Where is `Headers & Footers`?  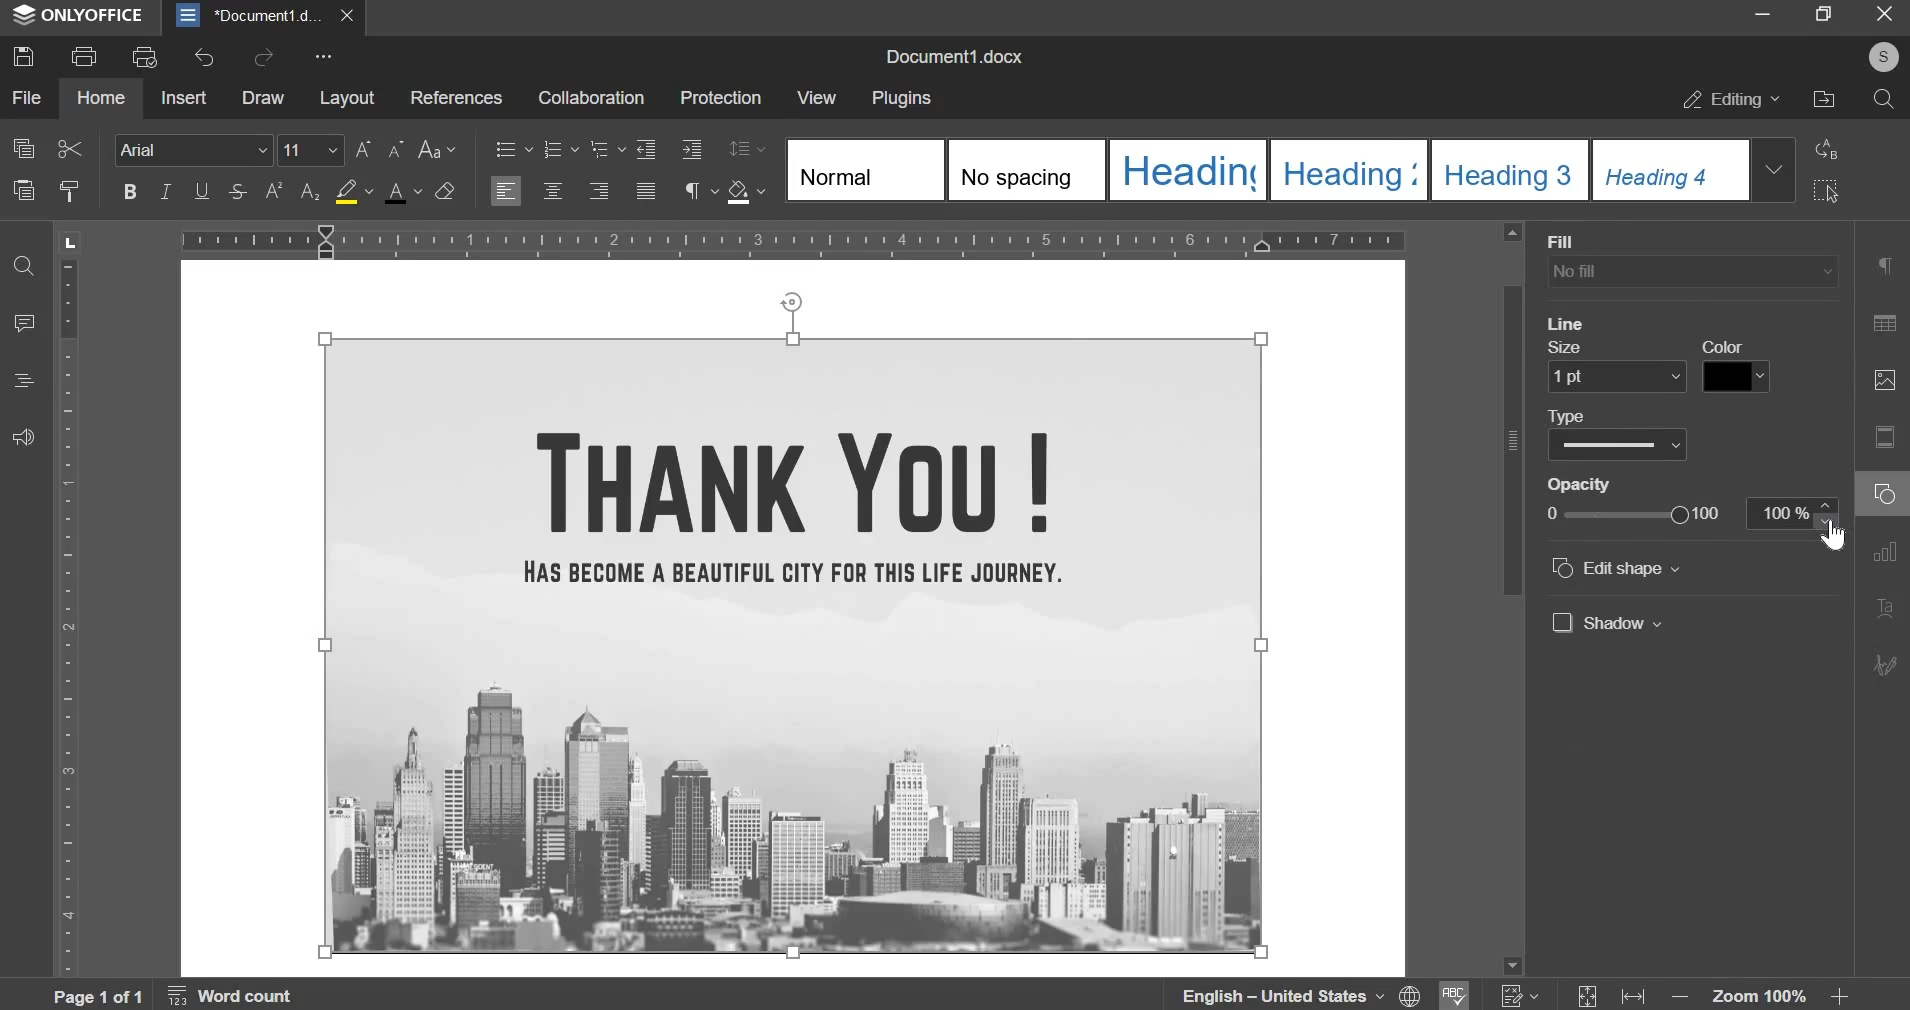
Headers & Footers is located at coordinates (1888, 439).